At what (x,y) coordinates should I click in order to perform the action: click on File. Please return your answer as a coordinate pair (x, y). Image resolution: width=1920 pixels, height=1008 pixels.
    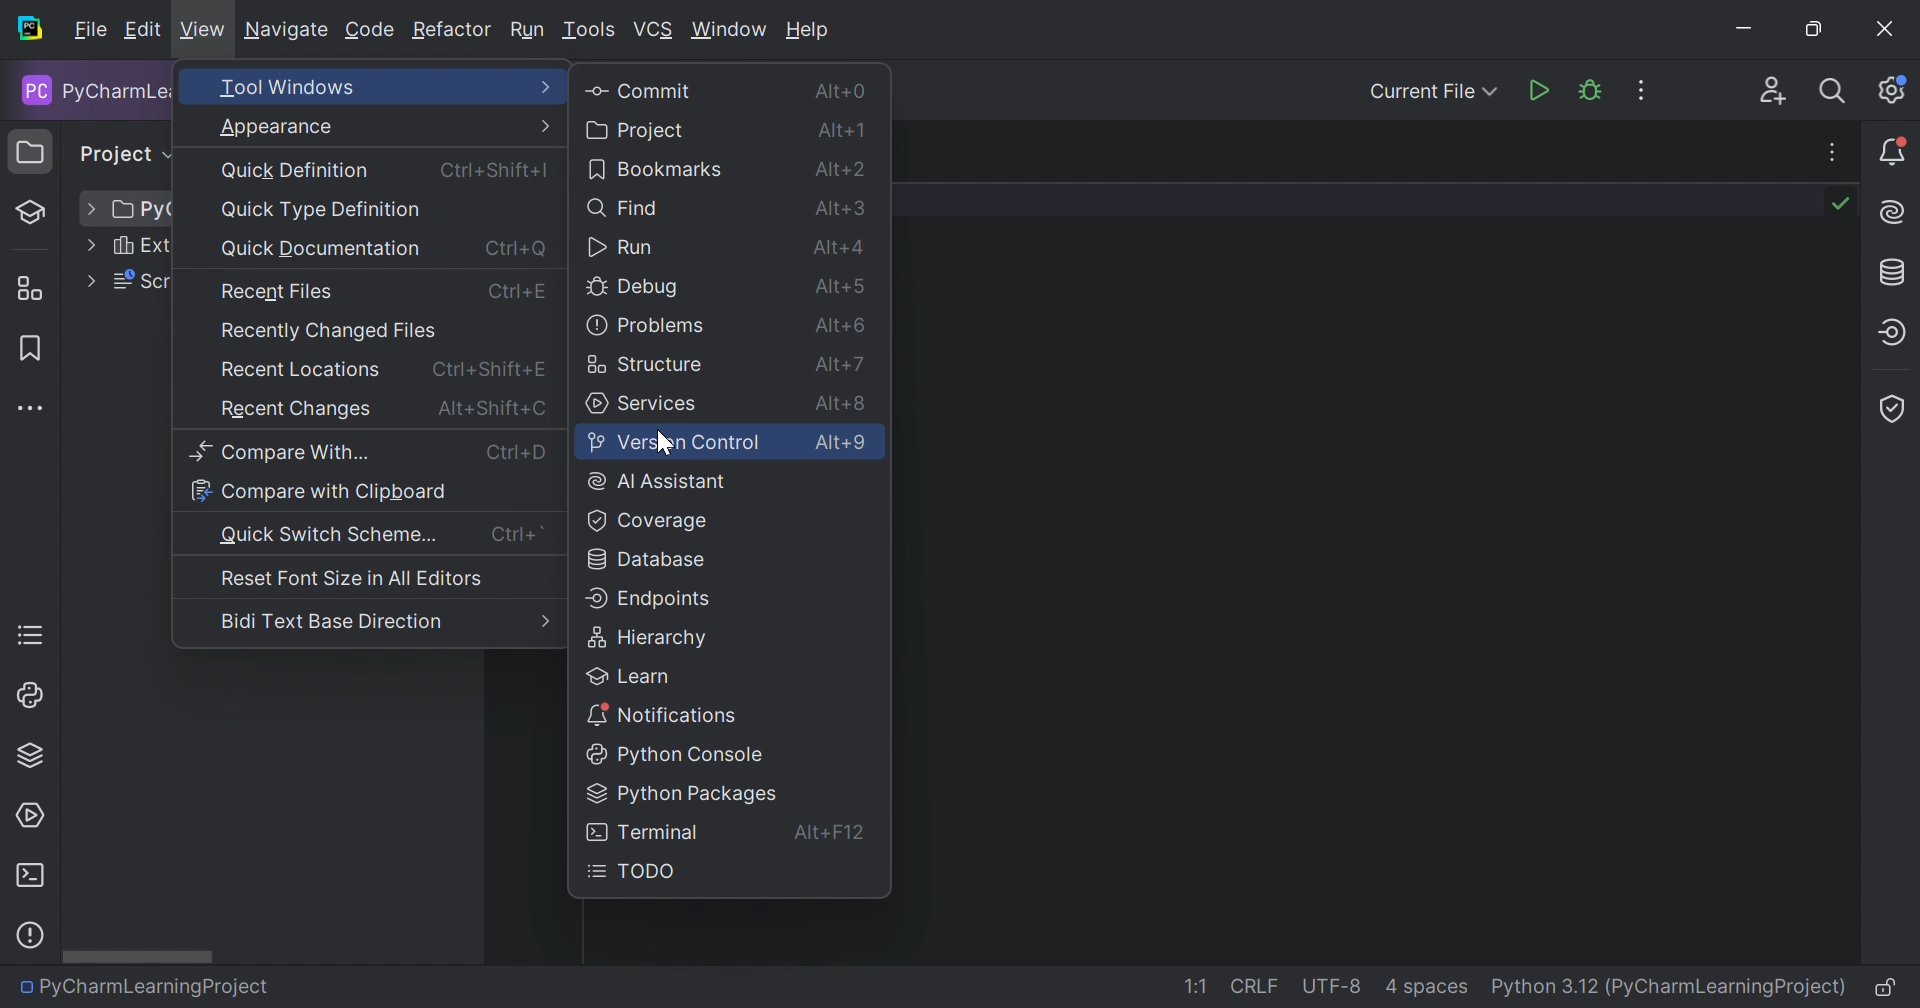
    Looking at the image, I should click on (89, 31).